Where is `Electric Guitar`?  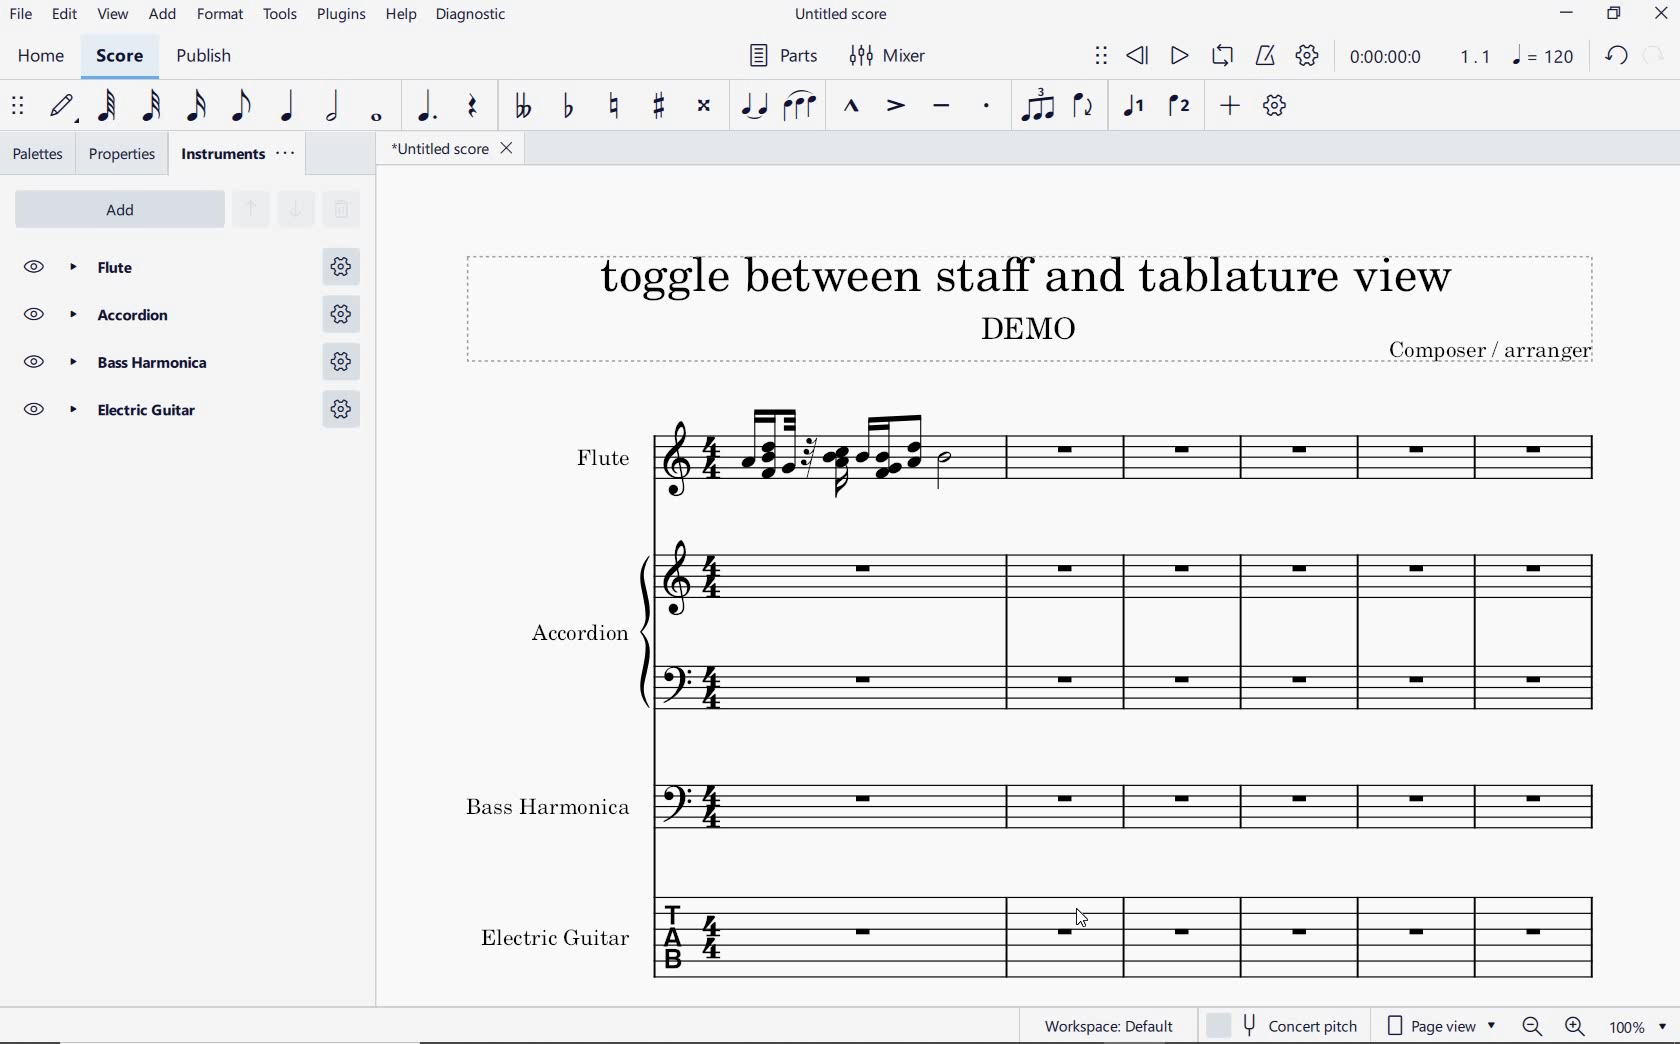 Electric Guitar is located at coordinates (190, 412).